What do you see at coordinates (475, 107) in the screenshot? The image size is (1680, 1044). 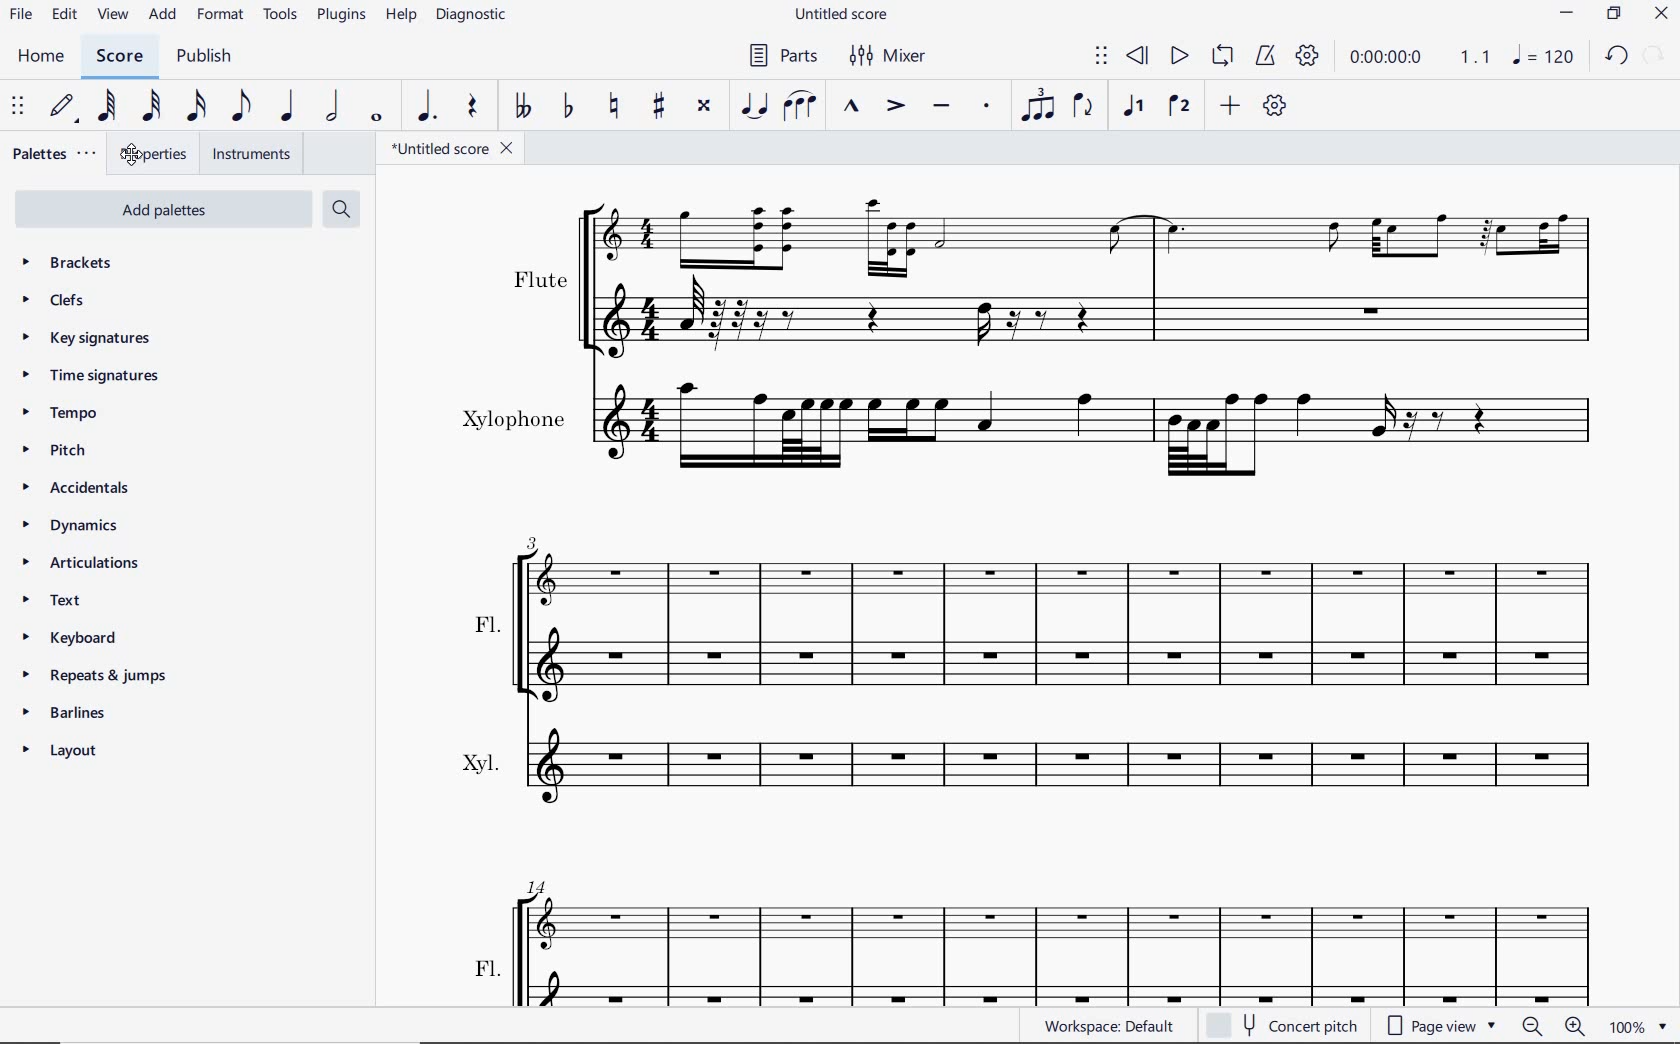 I see `REST` at bounding box center [475, 107].